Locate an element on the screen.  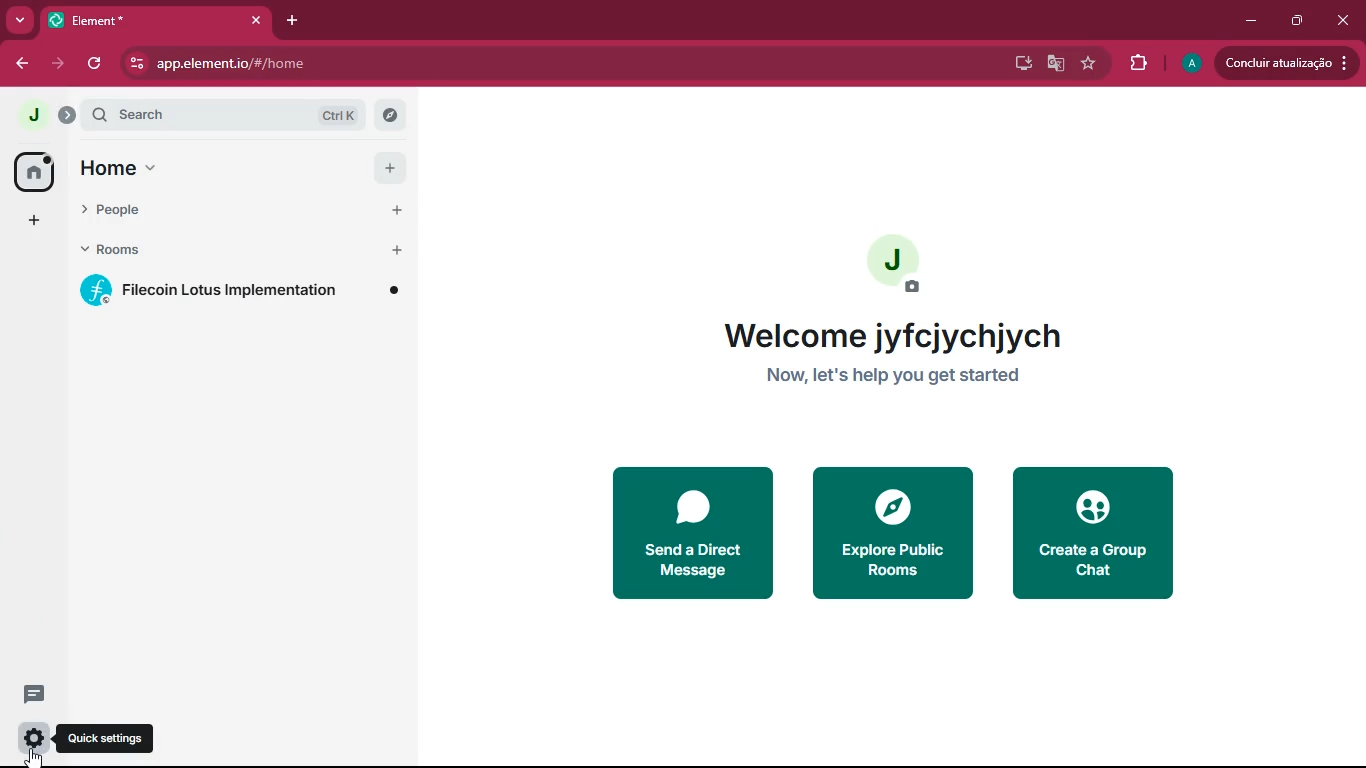
app.element.io/#/home is located at coordinates (351, 63).